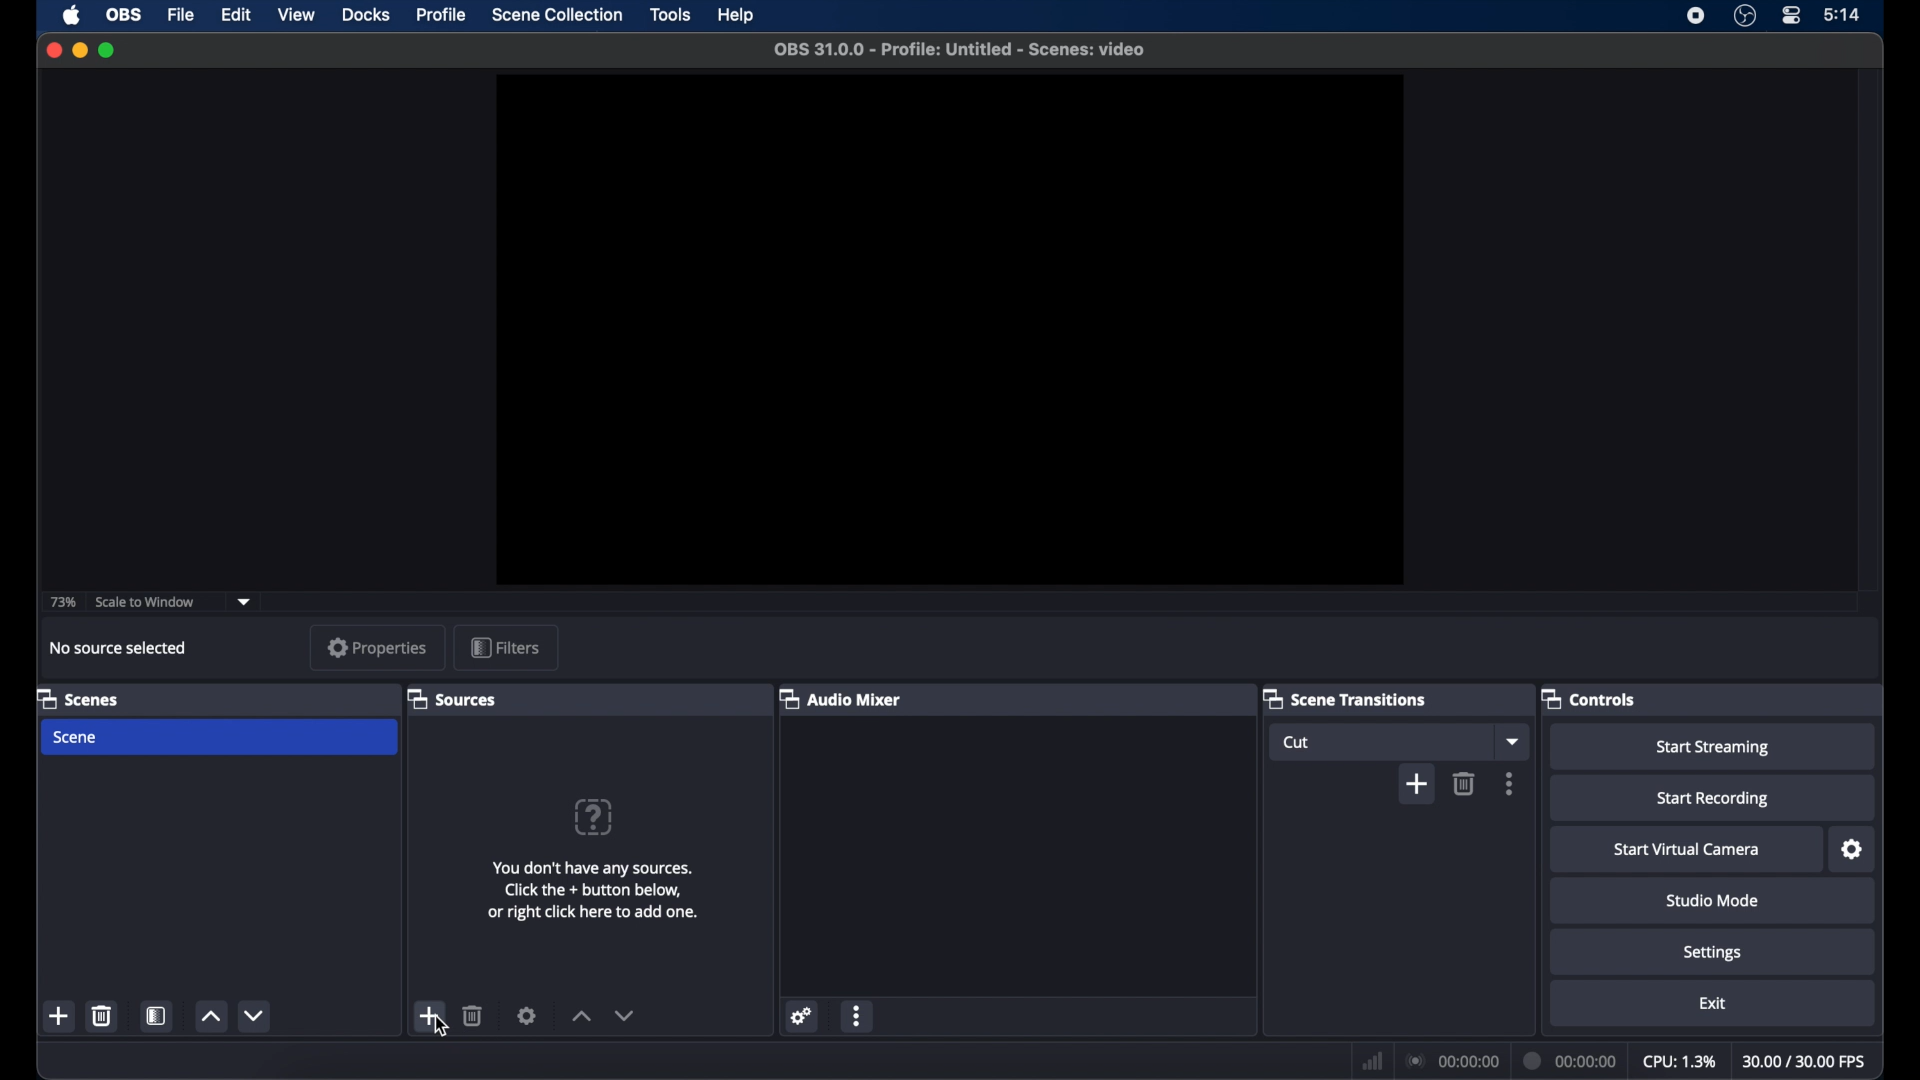 This screenshot has width=1920, height=1080. I want to click on start virtual camera, so click(1688, 849).